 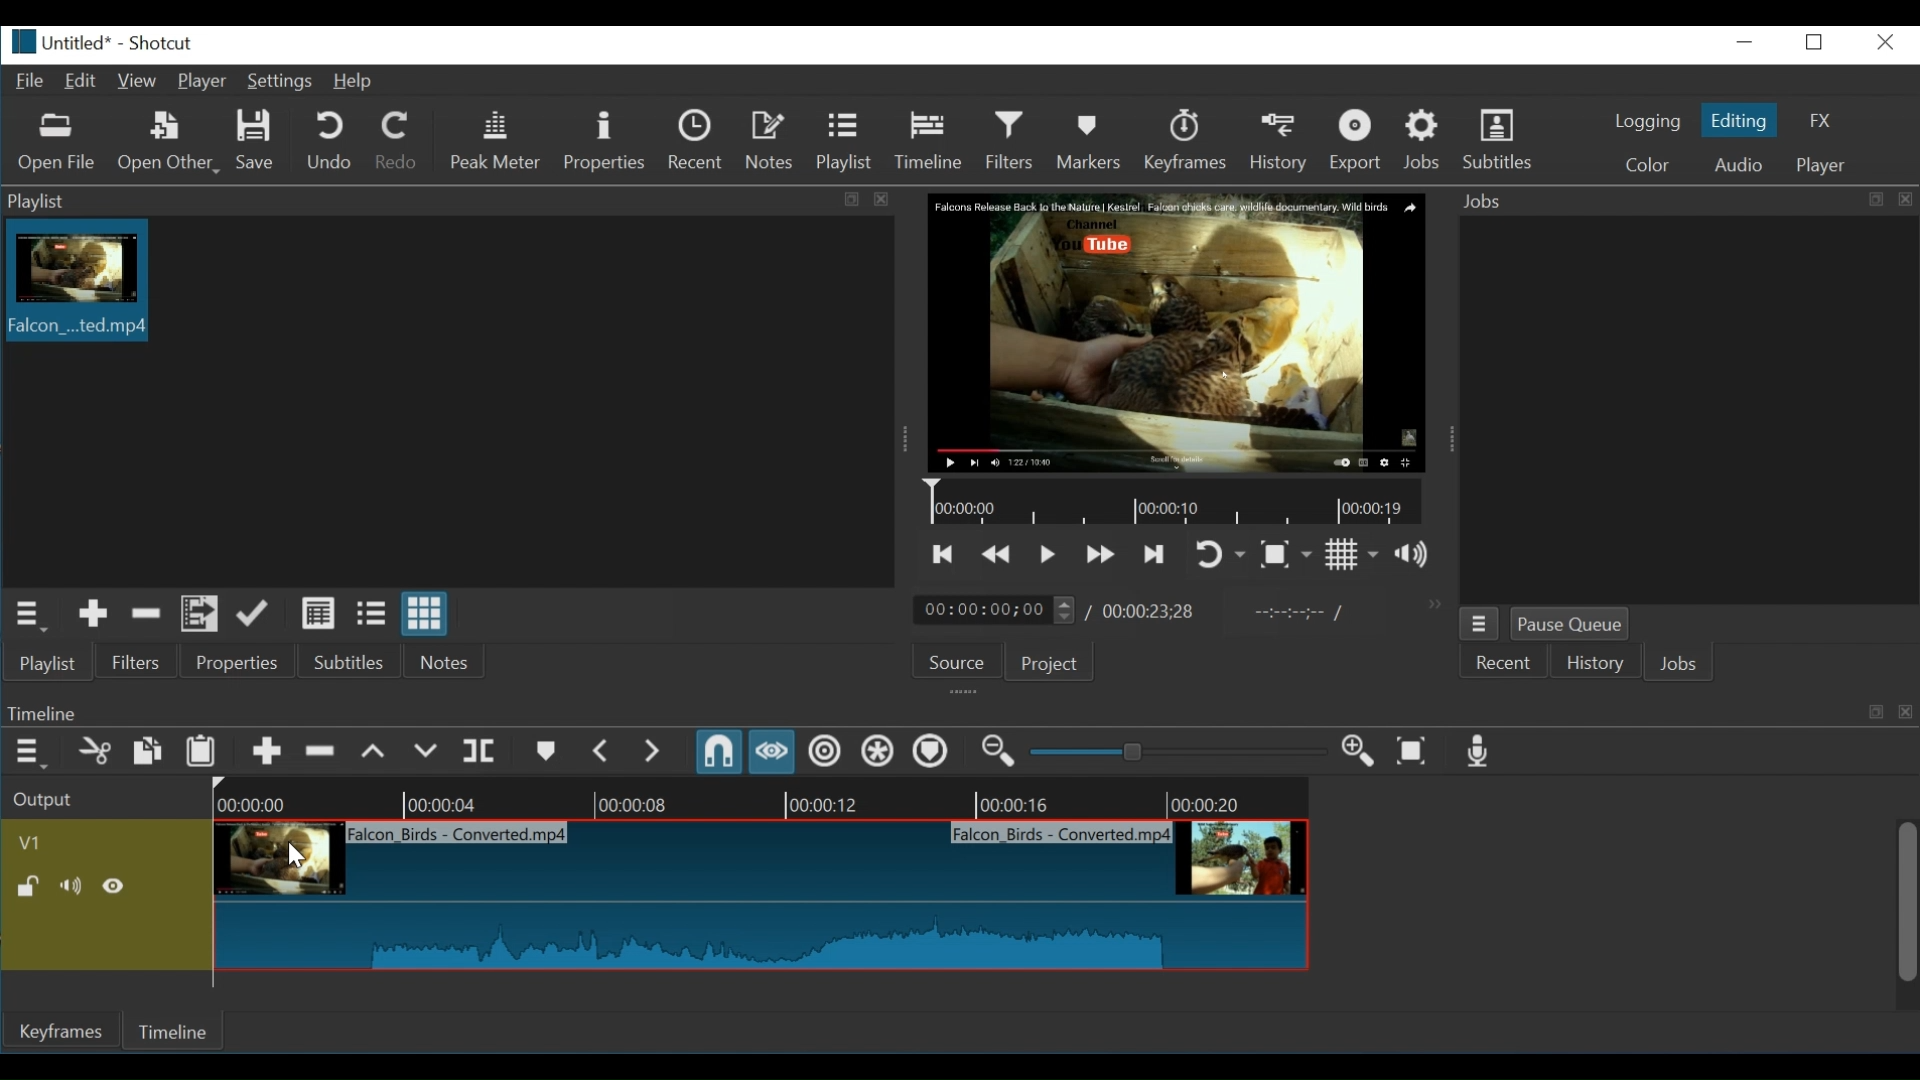 I want to click on Playlist, so click(x=50, y=662).